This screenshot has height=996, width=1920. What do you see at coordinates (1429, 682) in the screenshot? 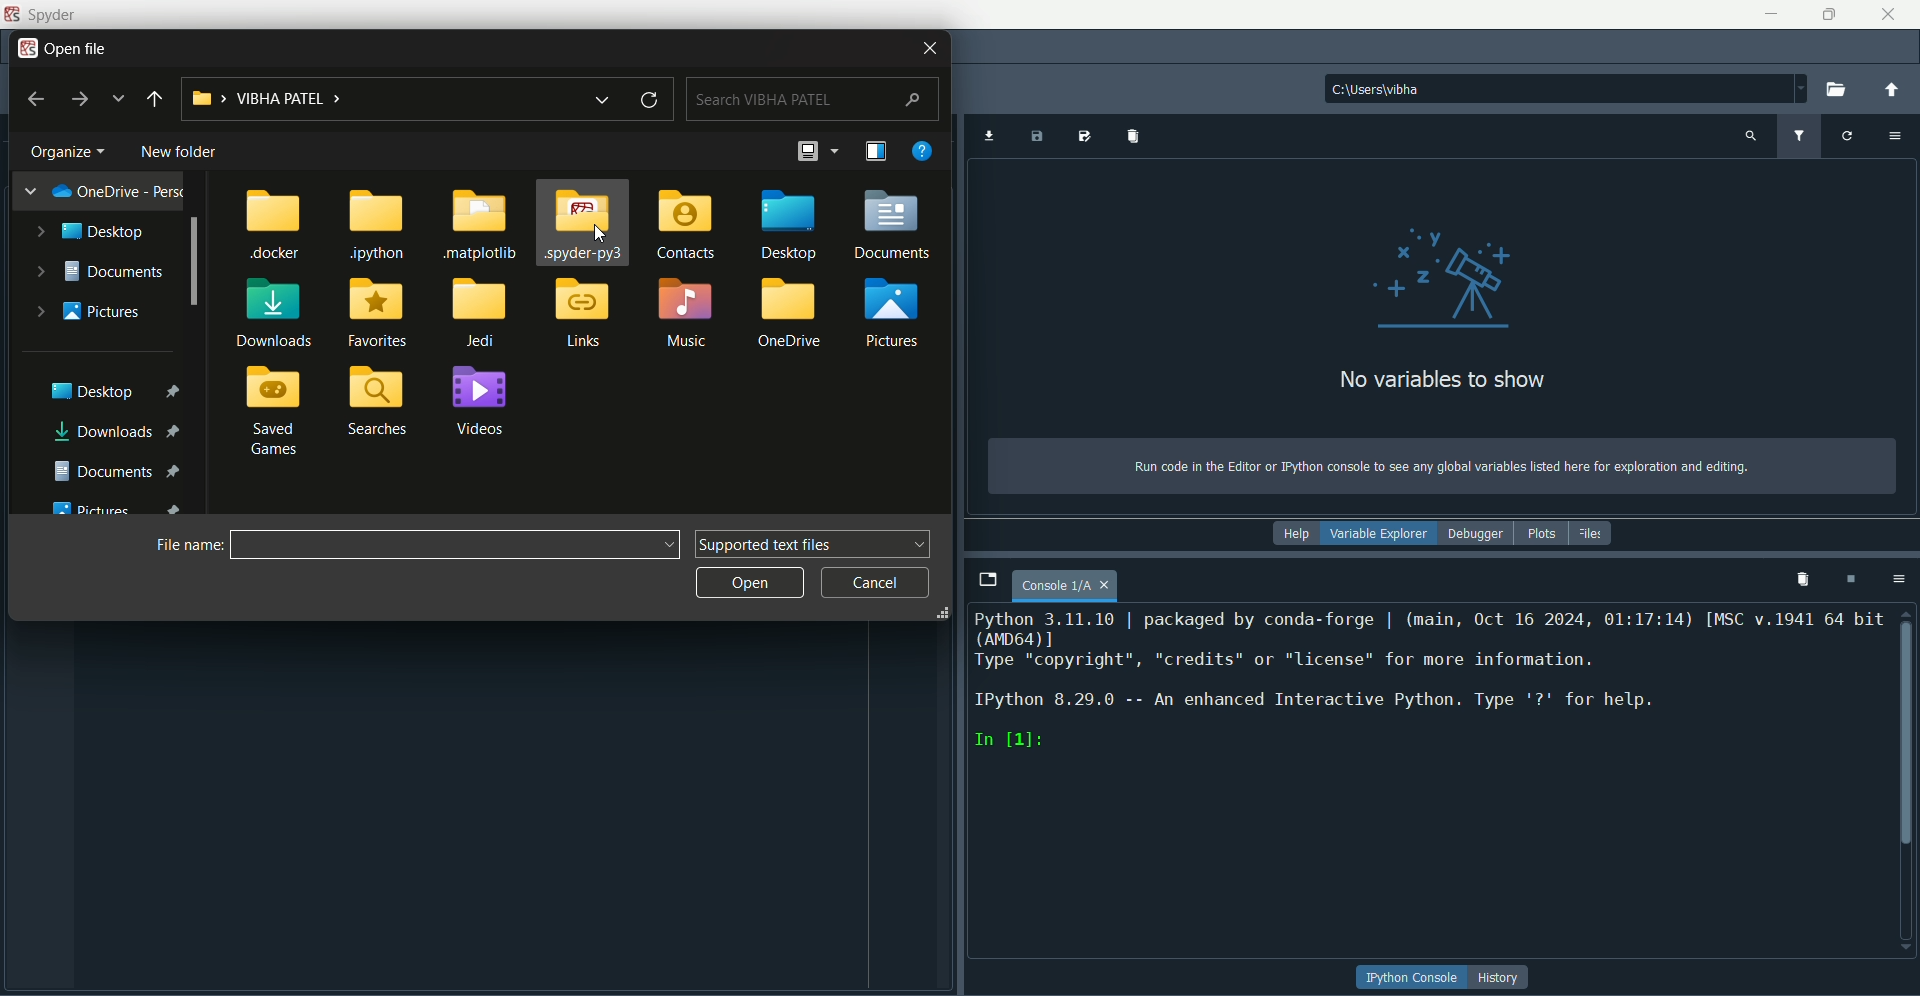
I see `text` at bounding box center [1429, 682].